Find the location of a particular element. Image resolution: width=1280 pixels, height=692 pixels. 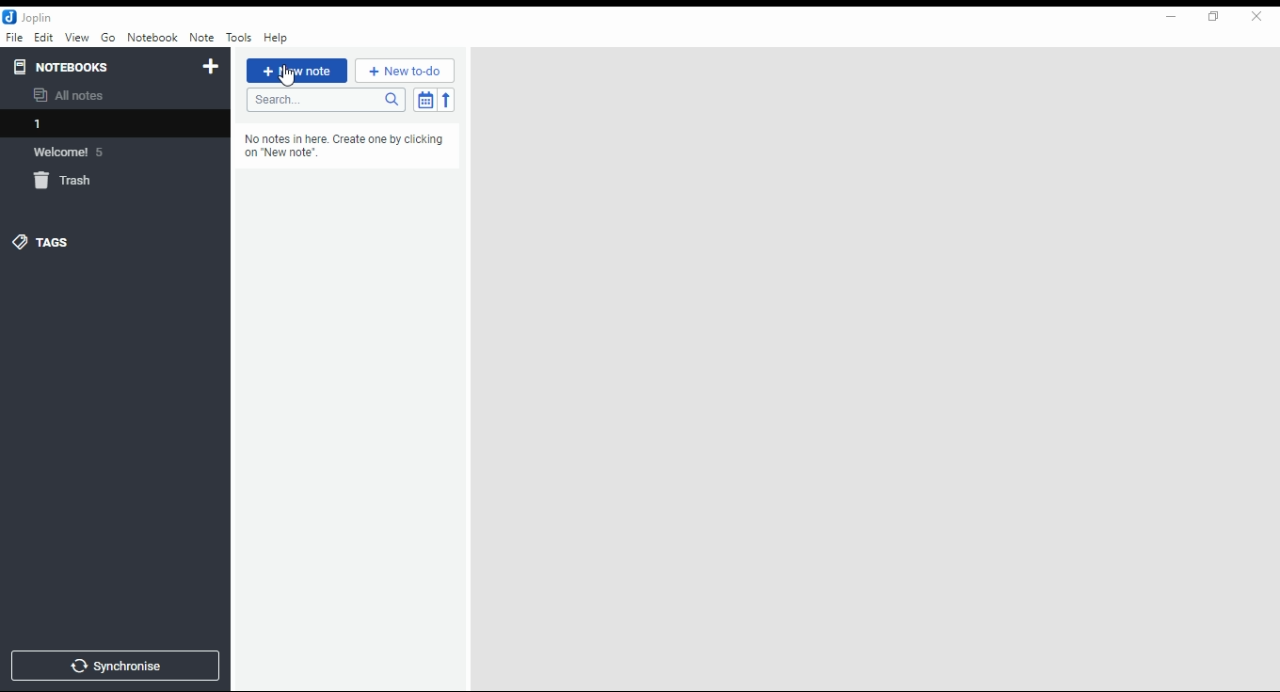

note is located at coordinates (201, 38).